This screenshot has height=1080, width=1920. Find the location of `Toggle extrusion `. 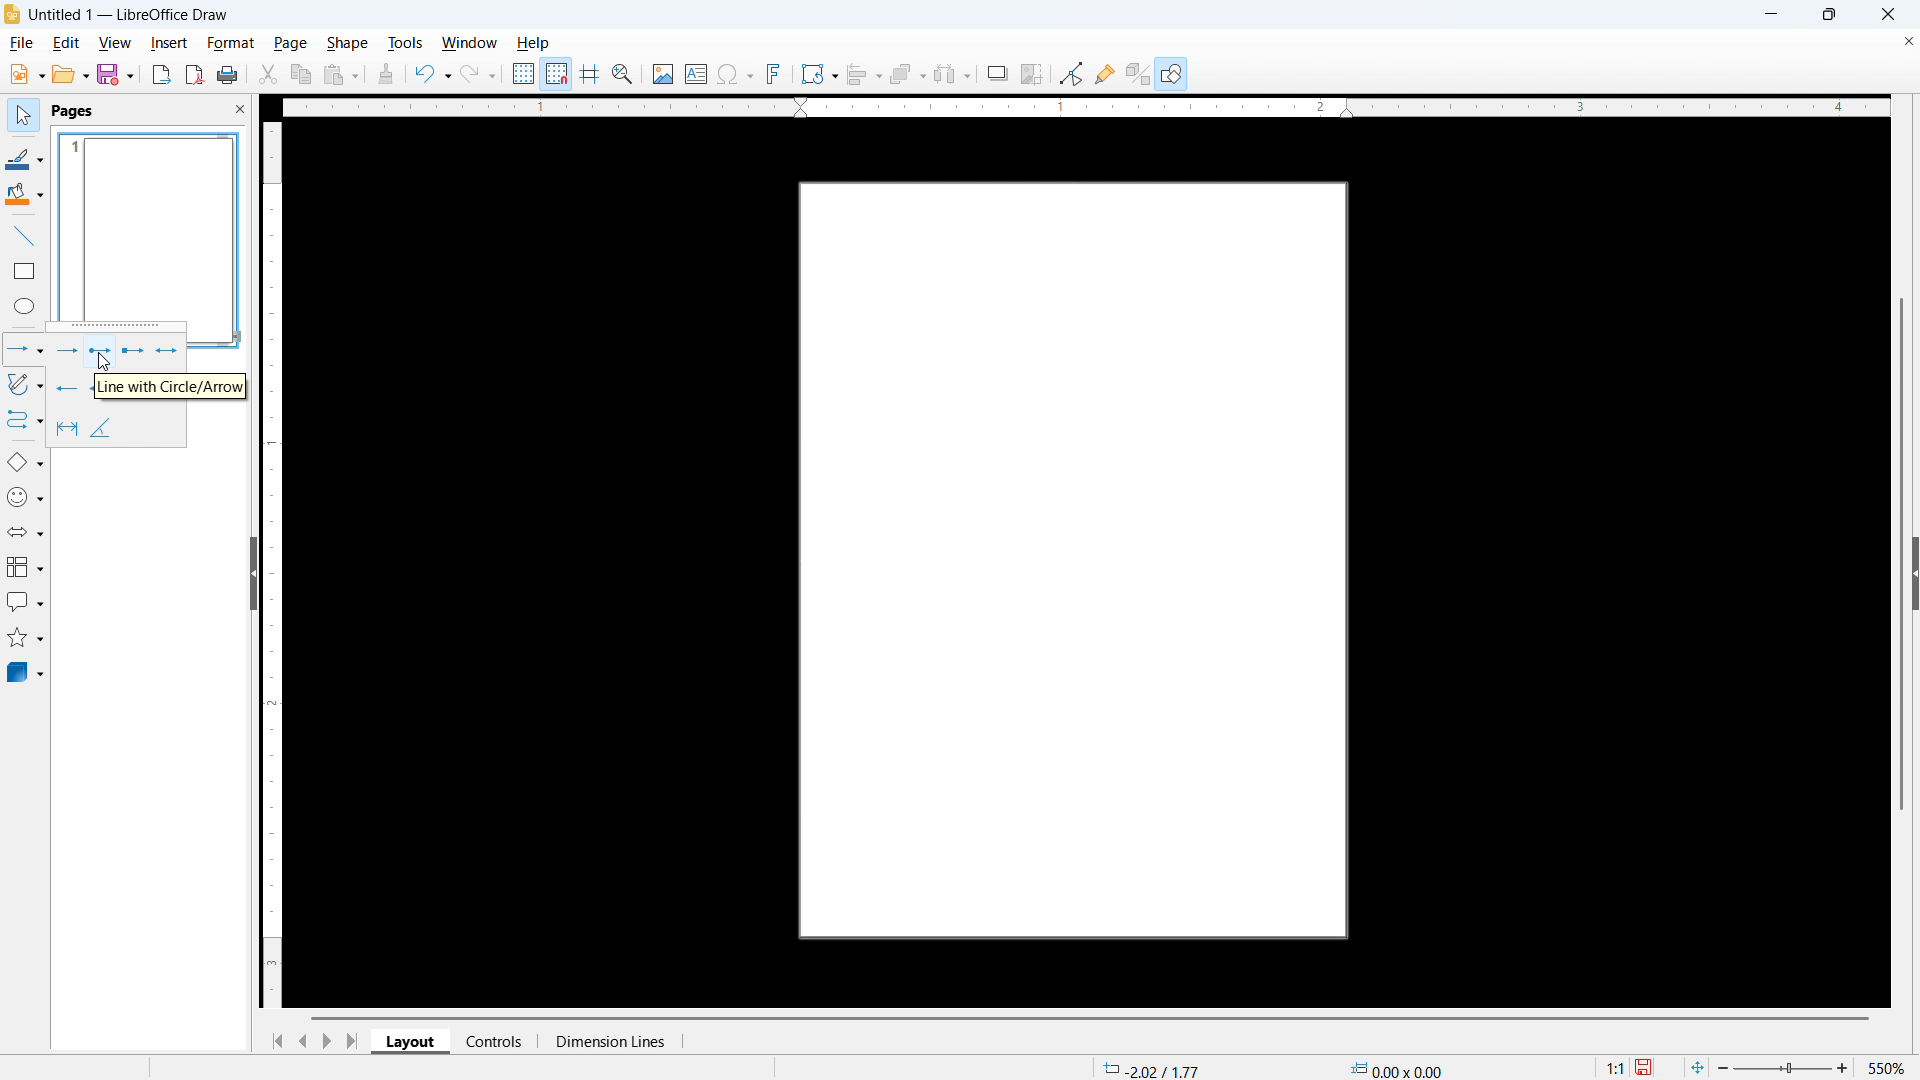

Toggle extrusion  is located at coordinates (1138, 73).